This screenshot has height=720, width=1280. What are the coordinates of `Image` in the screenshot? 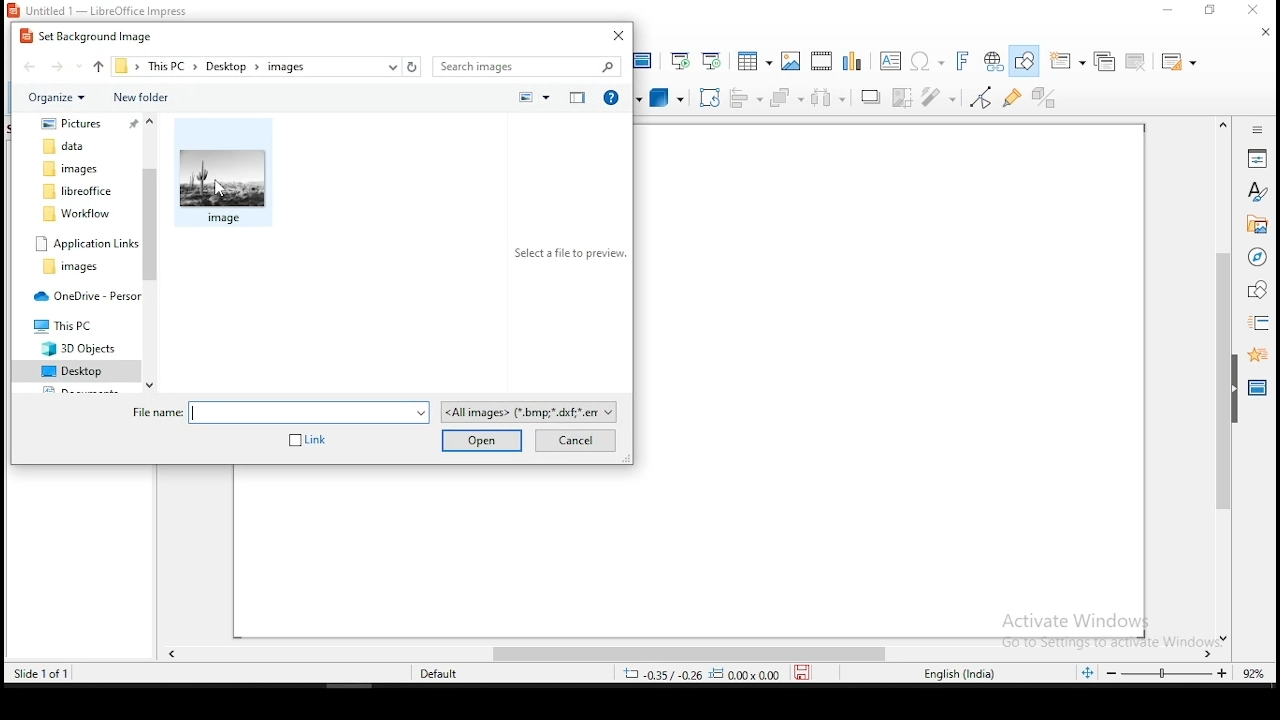 It's located at (225, 175).